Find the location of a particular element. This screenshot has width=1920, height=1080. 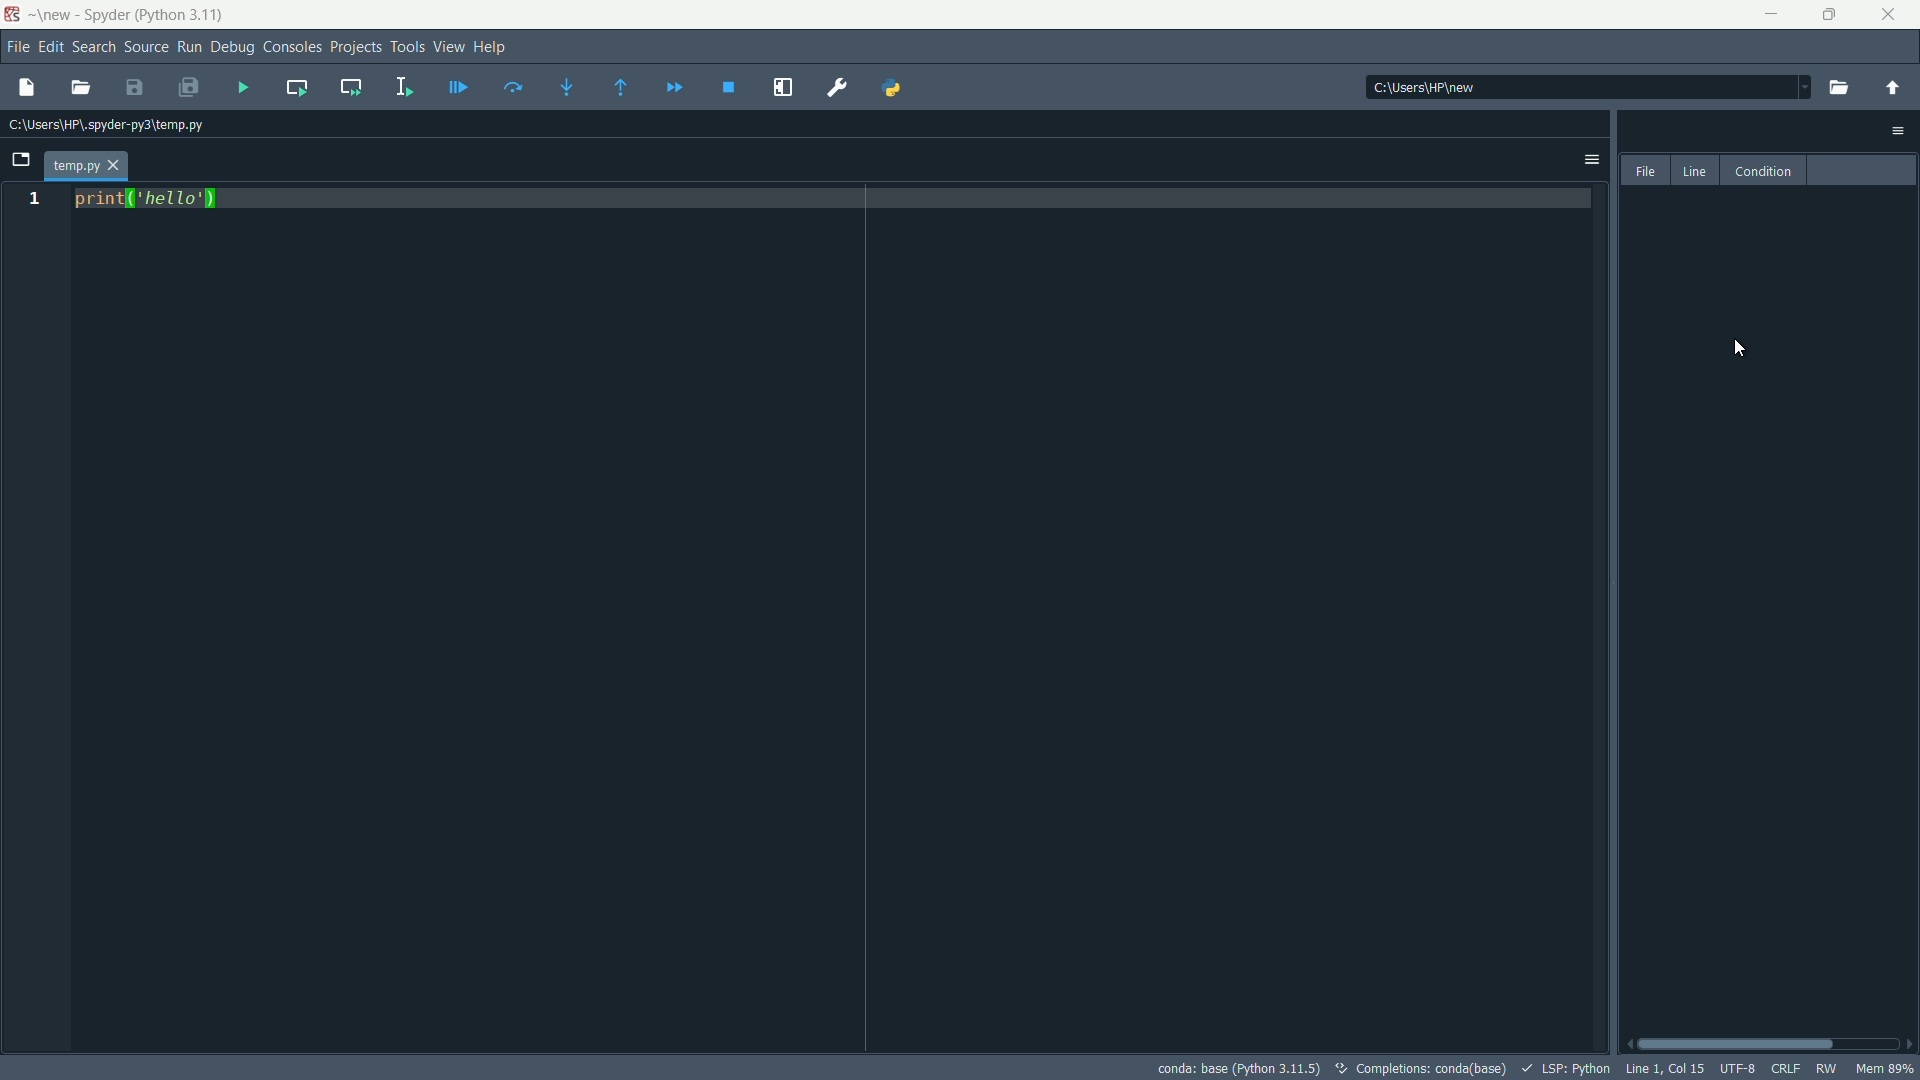

search menu is located at coordinates (94, 47).